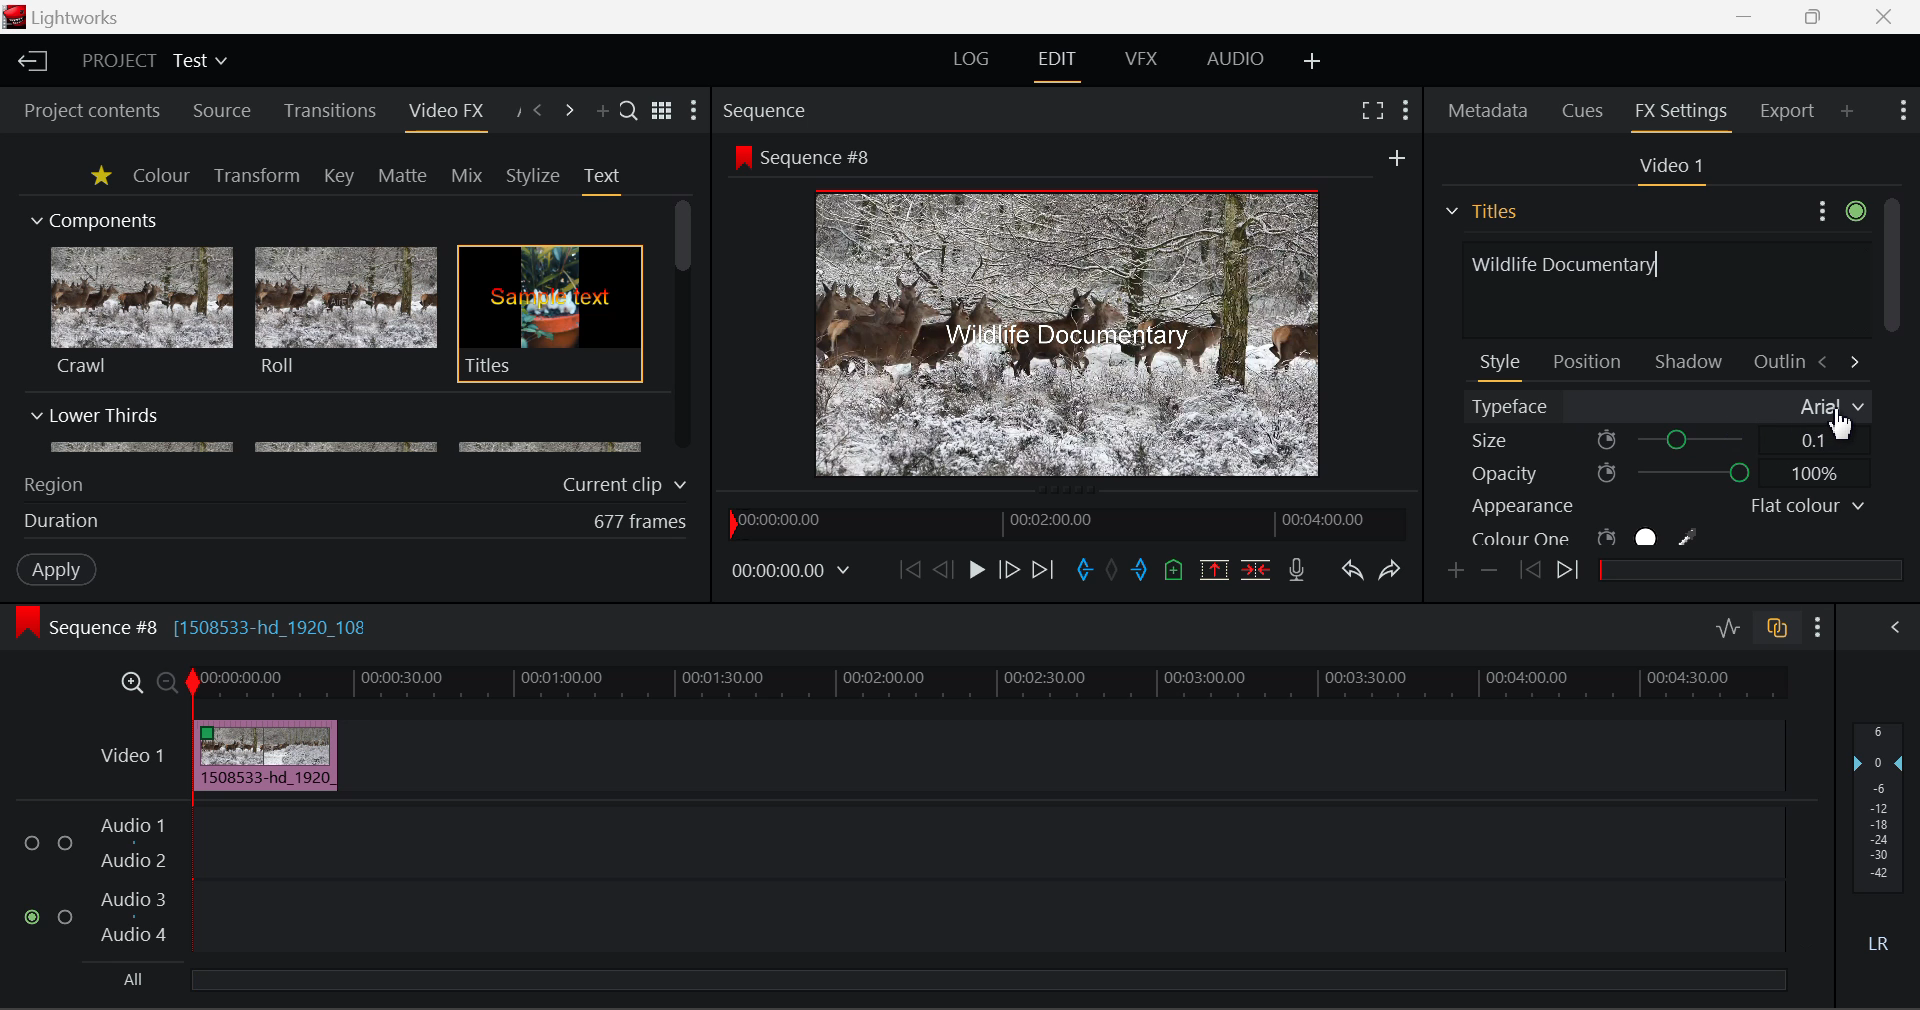 This screenshot has width=1920, height=1010. Describe the element at coordinates (1352, 572) in the screenshot. I see `Undo` at that location.